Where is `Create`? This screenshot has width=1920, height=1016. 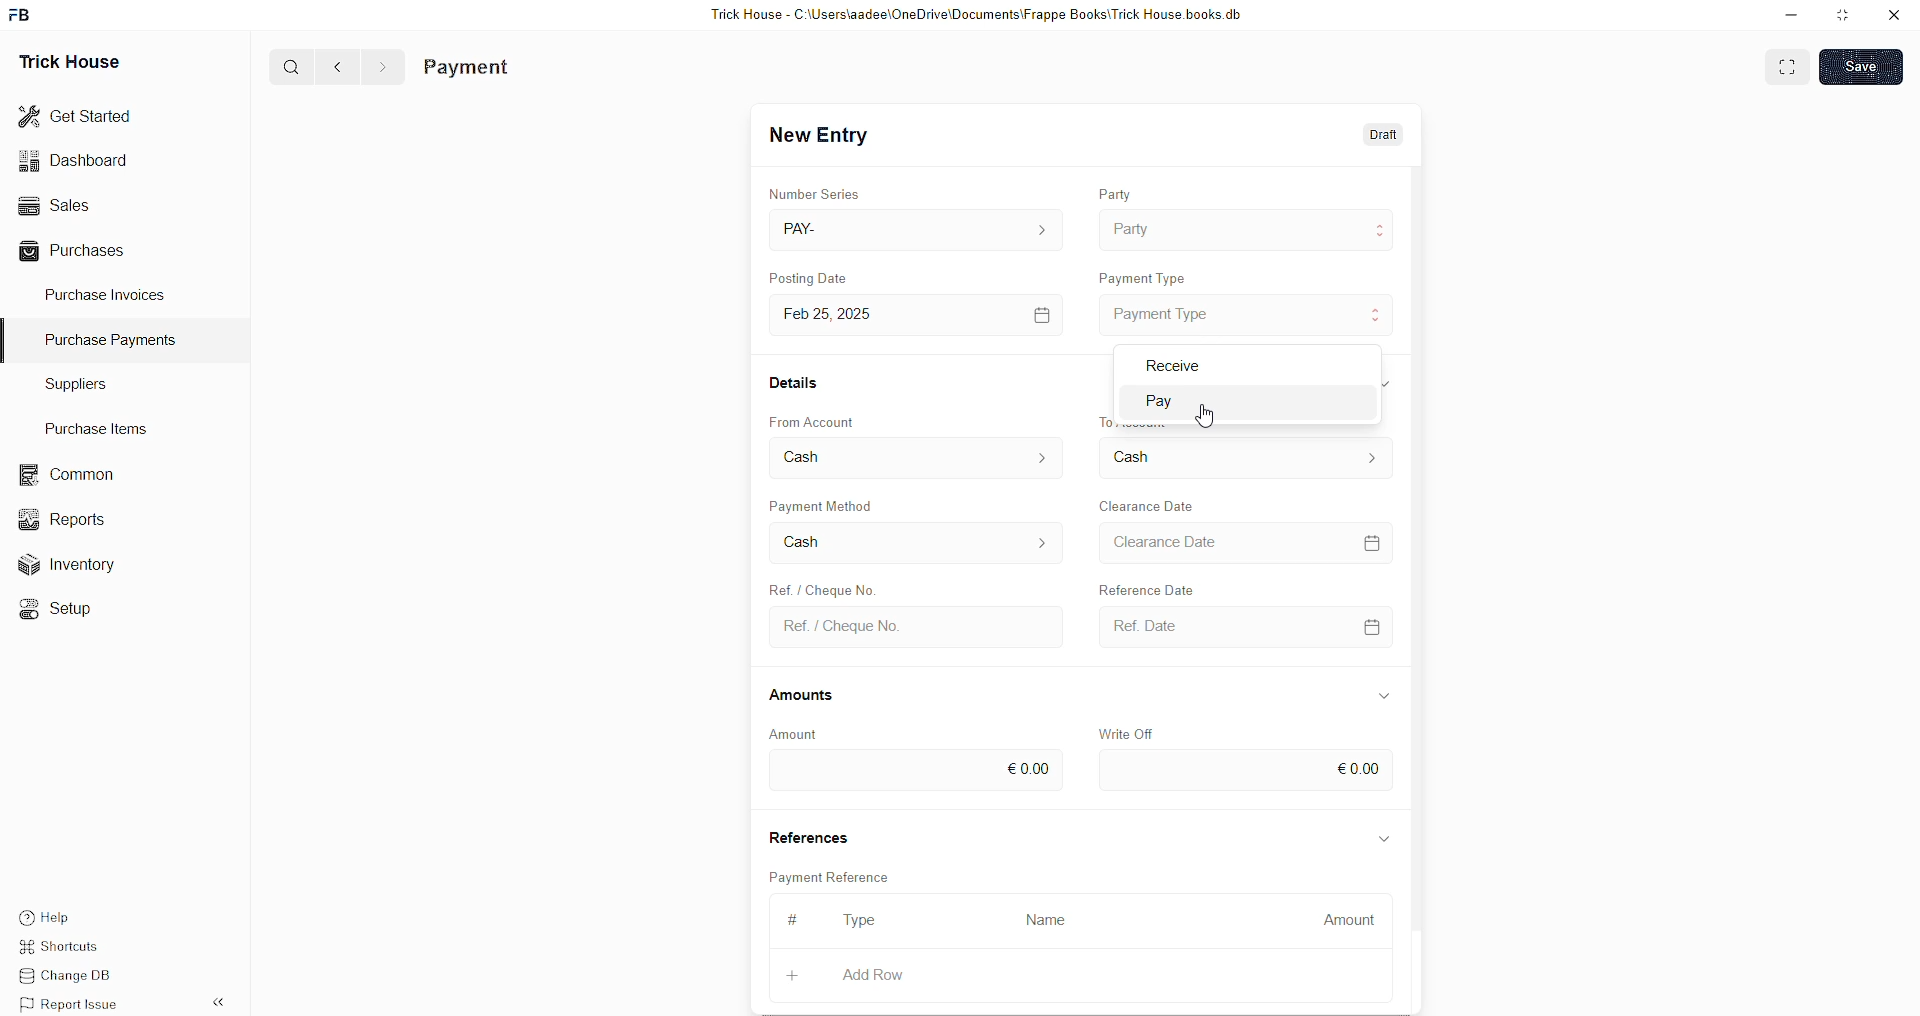
Create is located at coordinates (819, 585).